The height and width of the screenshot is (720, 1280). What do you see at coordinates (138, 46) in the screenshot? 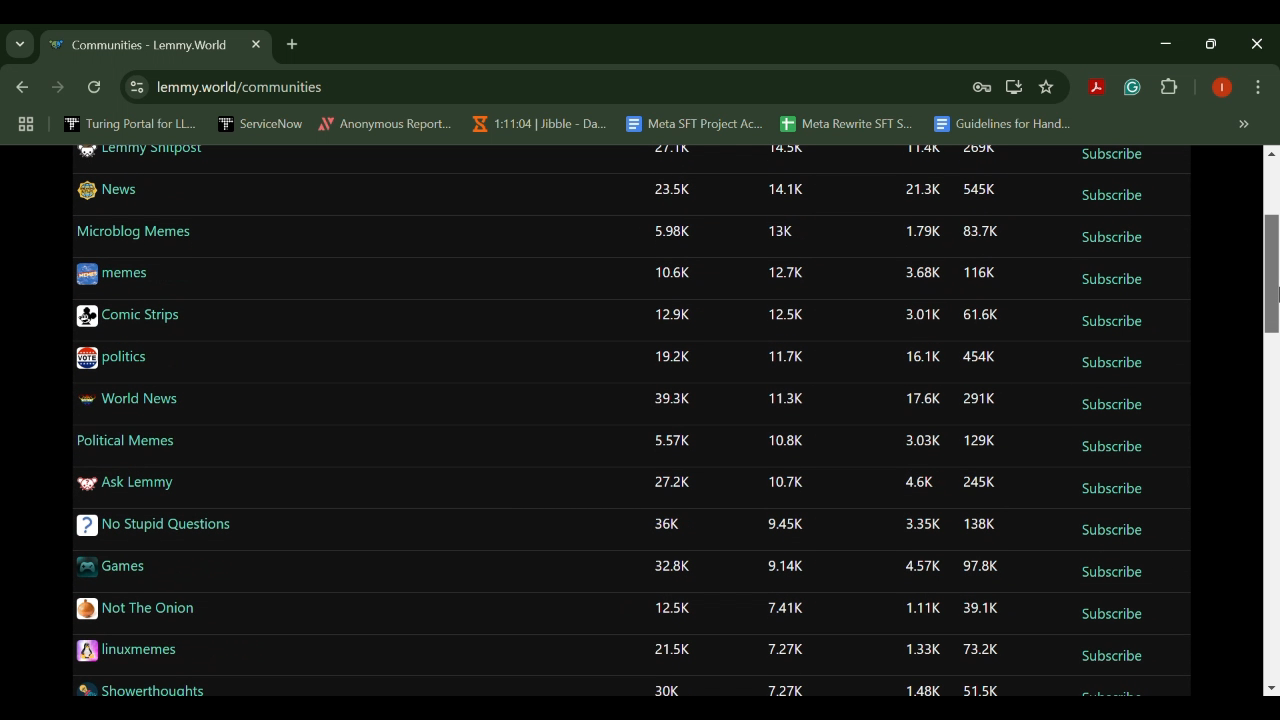
I see `Communities - Lemmy.World` at bounding box center [138, 46].